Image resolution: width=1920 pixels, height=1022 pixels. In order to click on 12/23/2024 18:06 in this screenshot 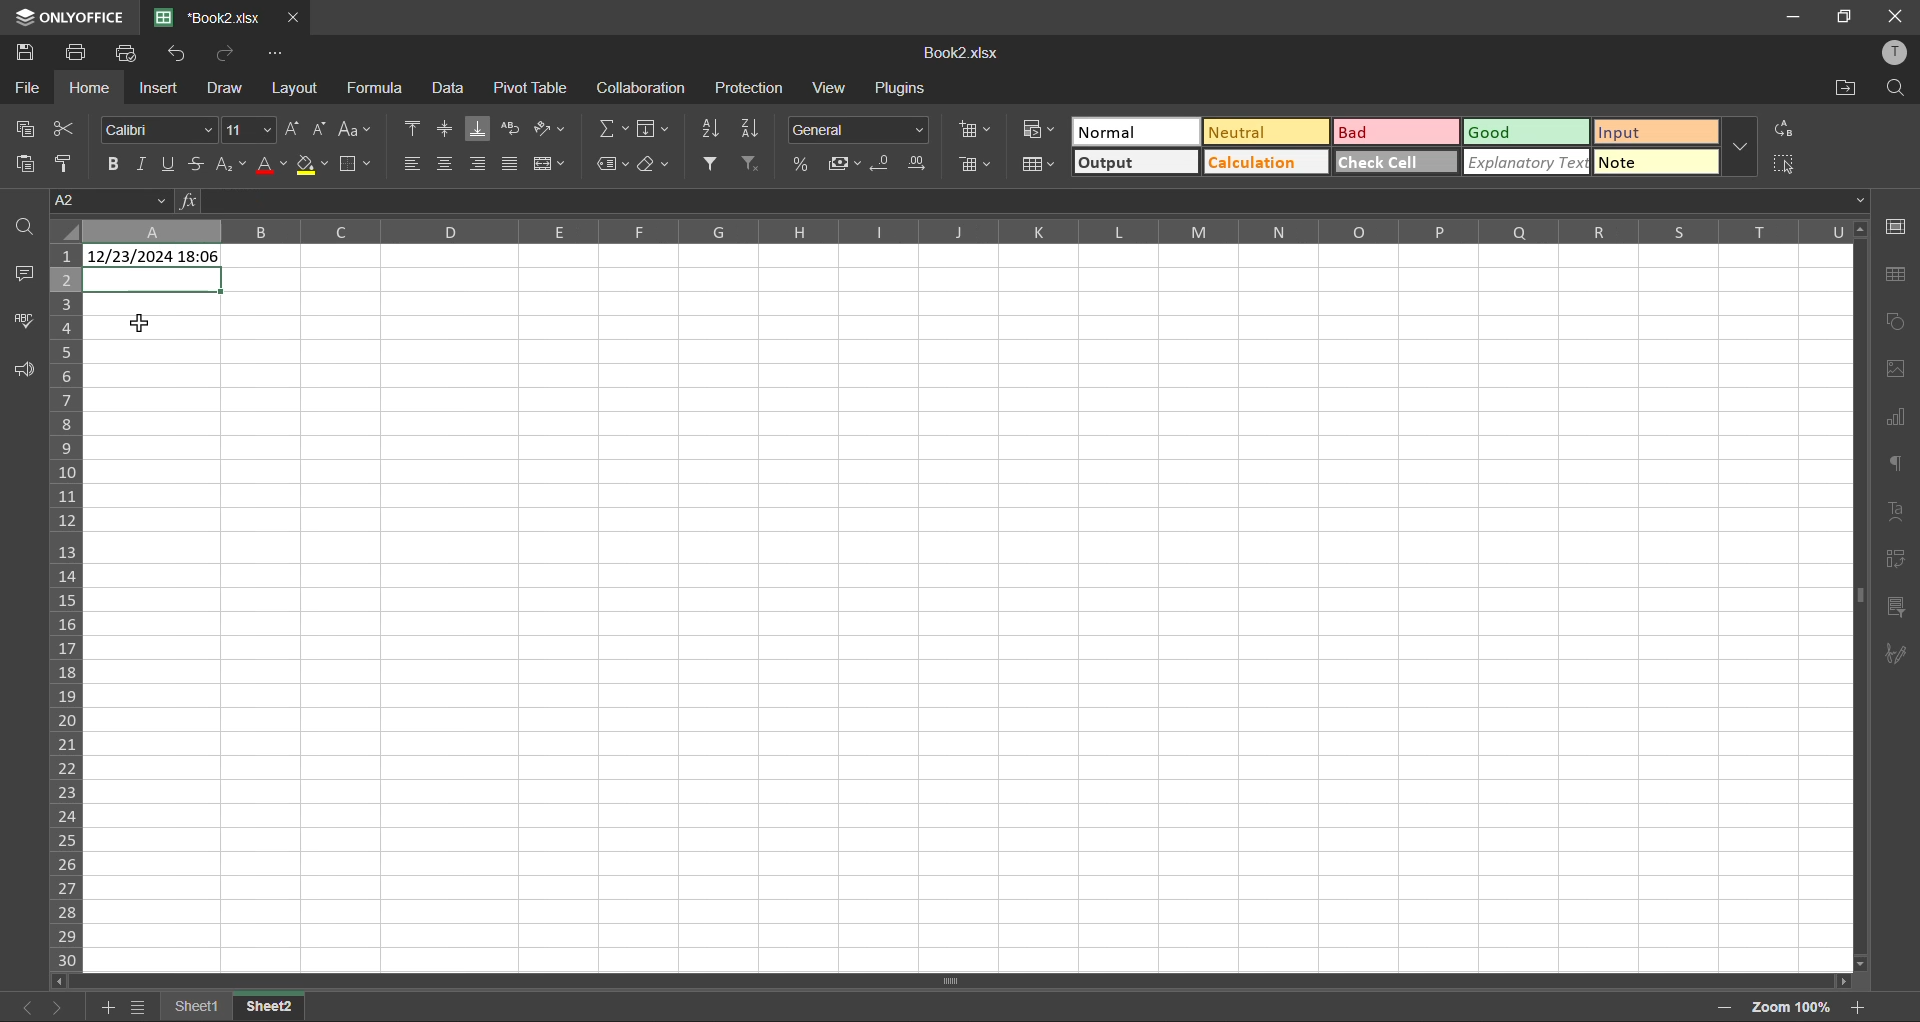, I will do `click(154, 258)`.